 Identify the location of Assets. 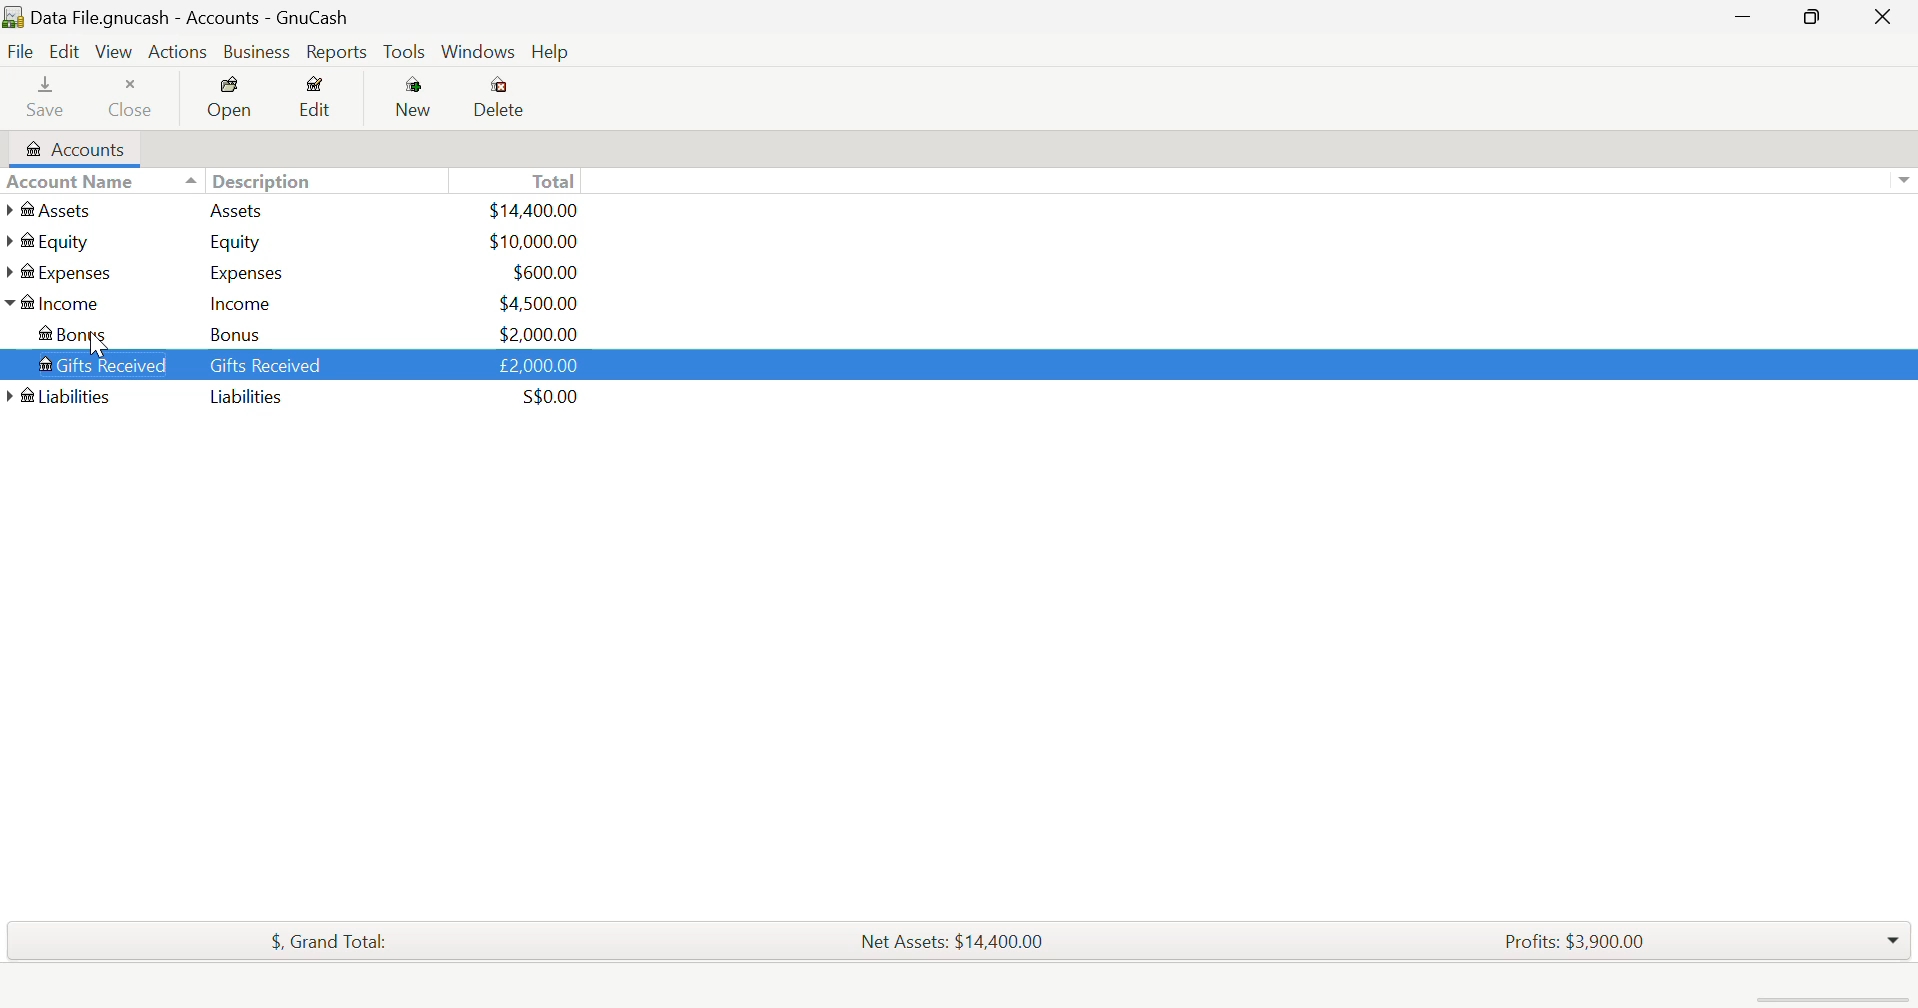
(55, 212).